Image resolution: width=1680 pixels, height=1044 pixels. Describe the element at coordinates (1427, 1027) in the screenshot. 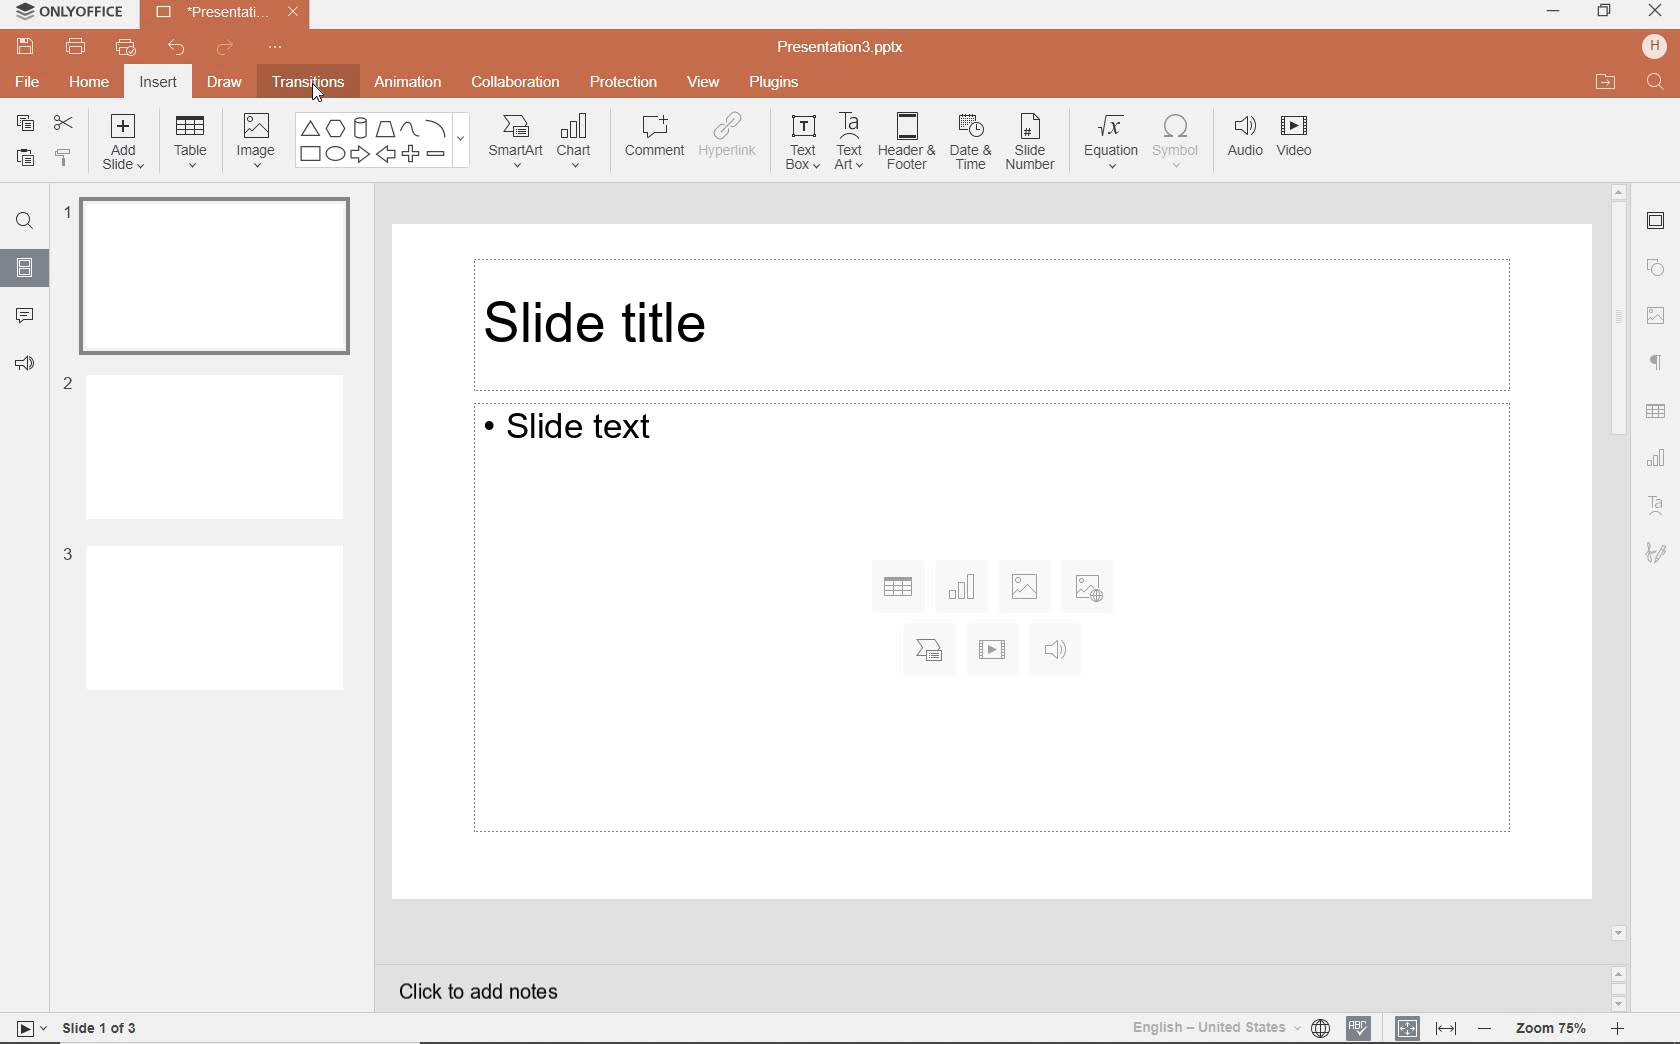

I see `FIT TO SLIDE / FIT TO WIDTH` at that location.